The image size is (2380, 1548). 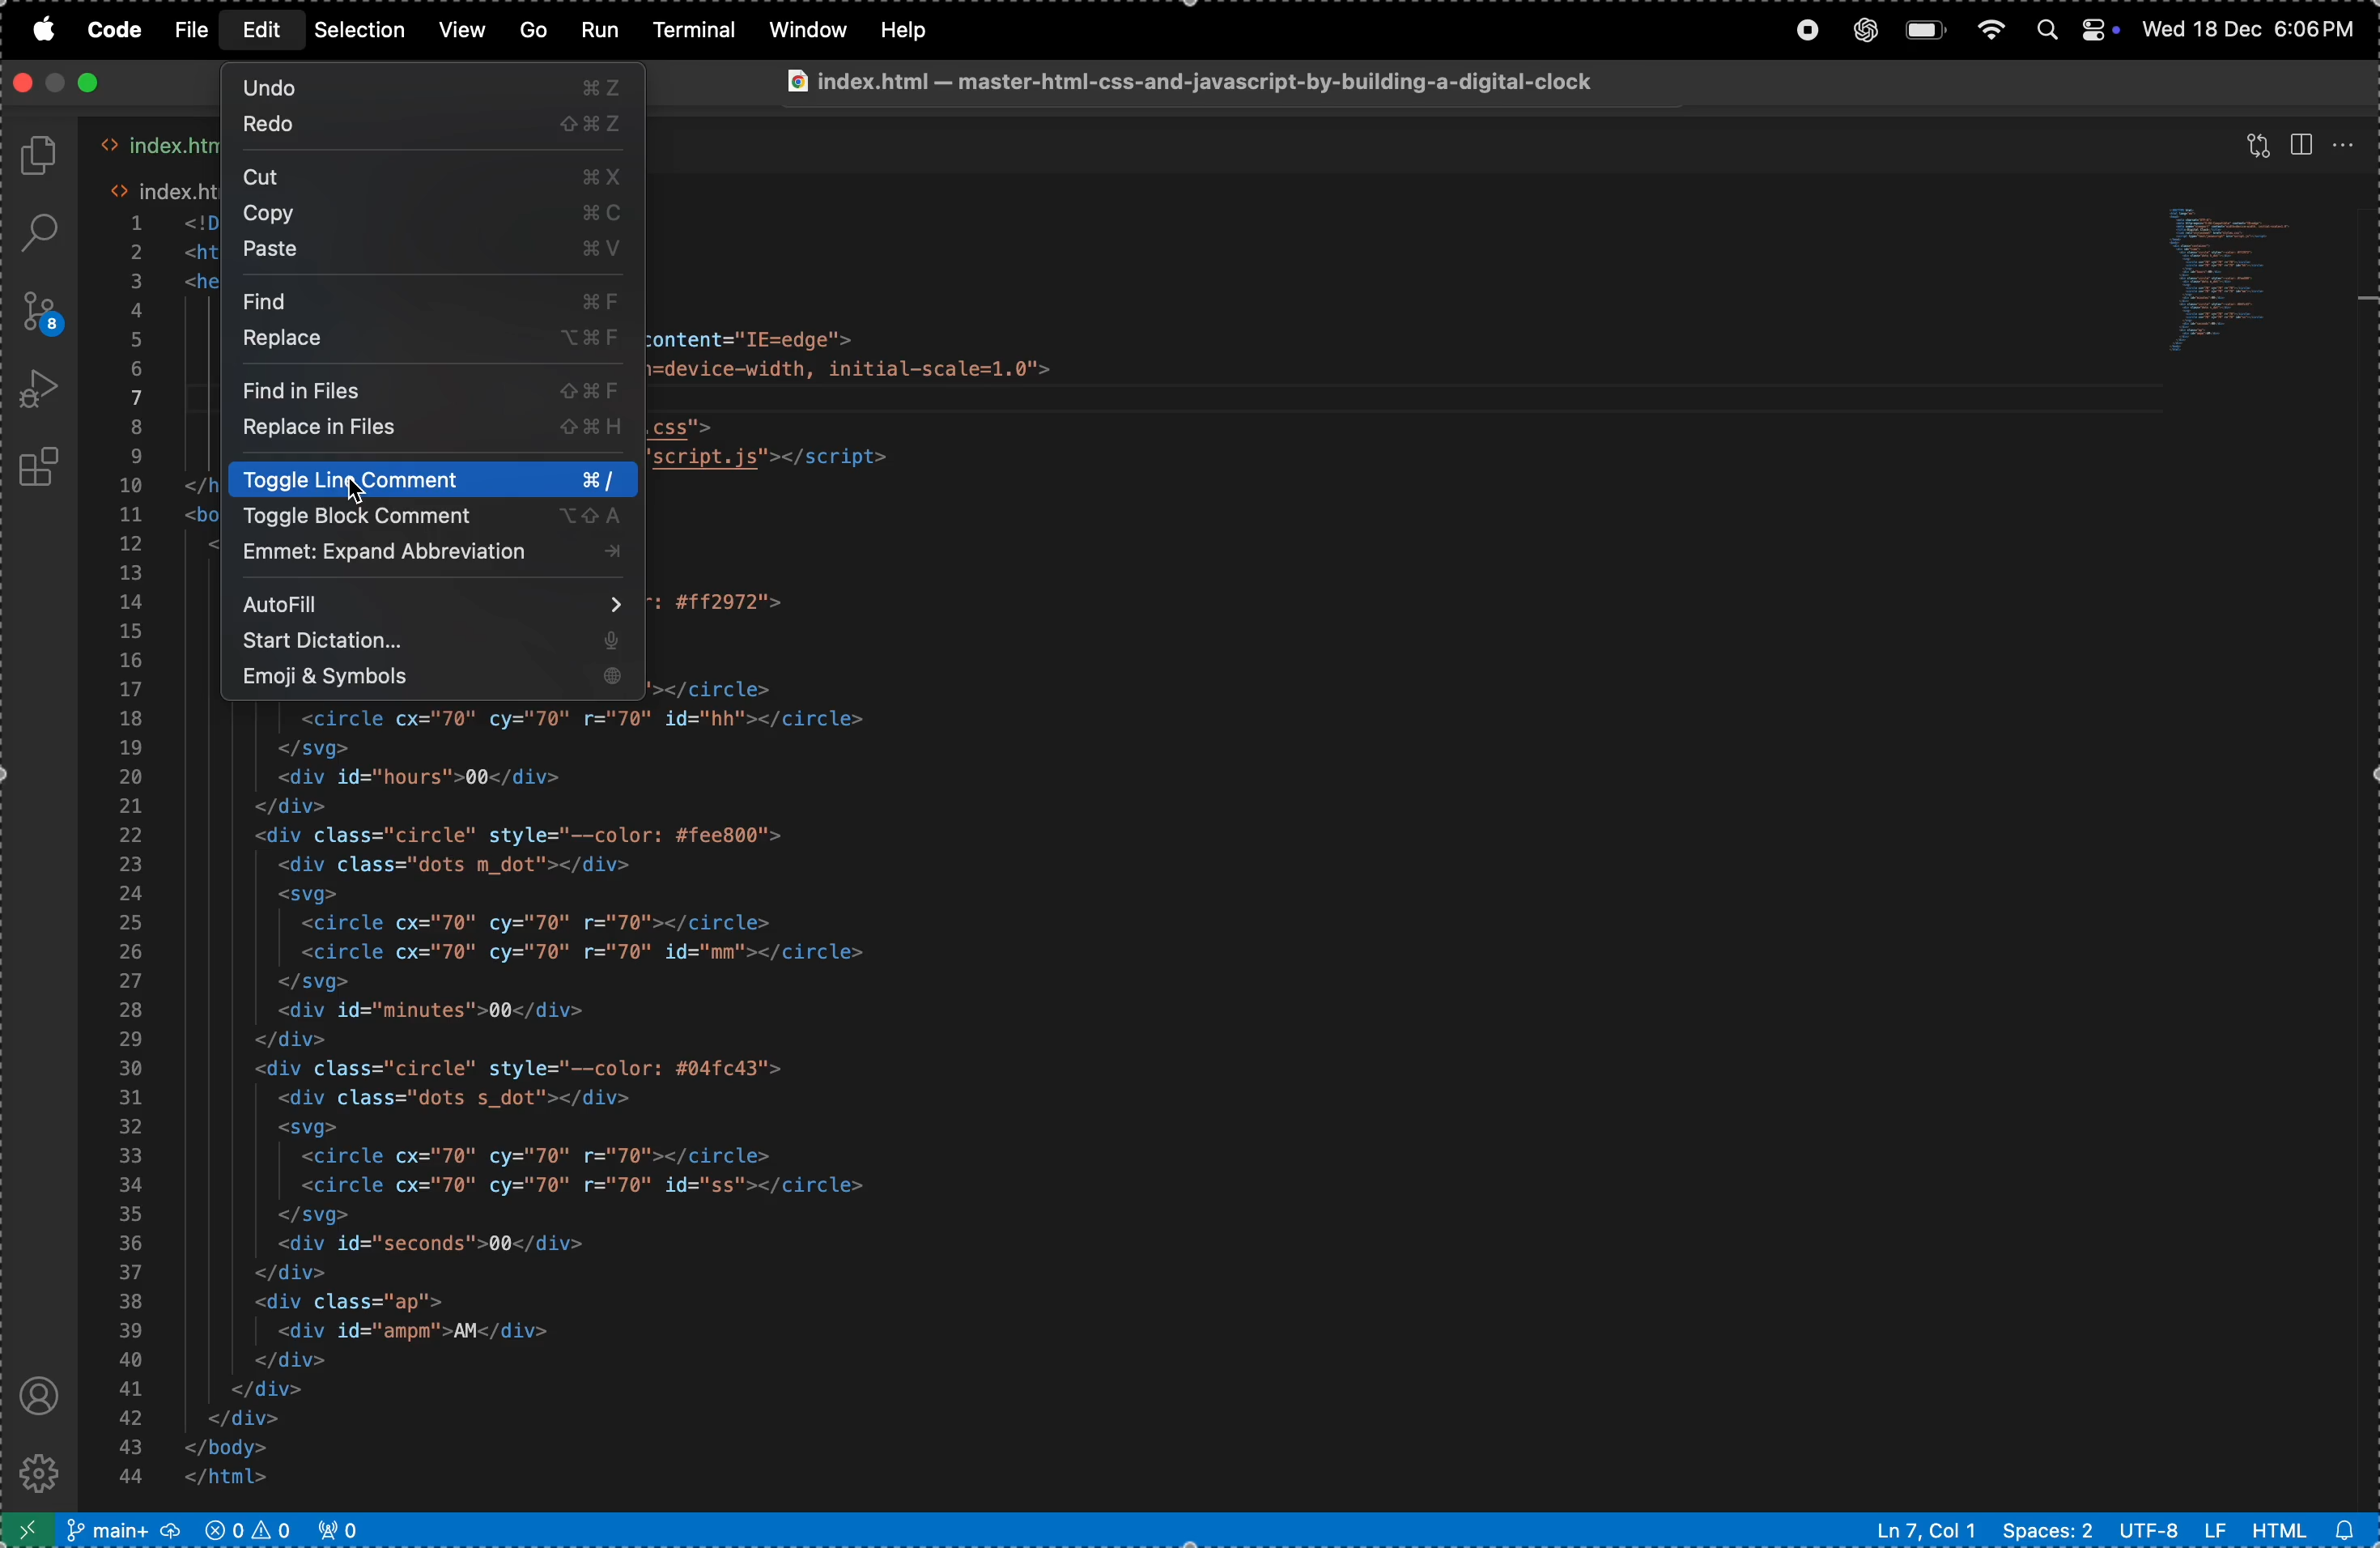 I want to click on settings, so click(x=46, y=1471).